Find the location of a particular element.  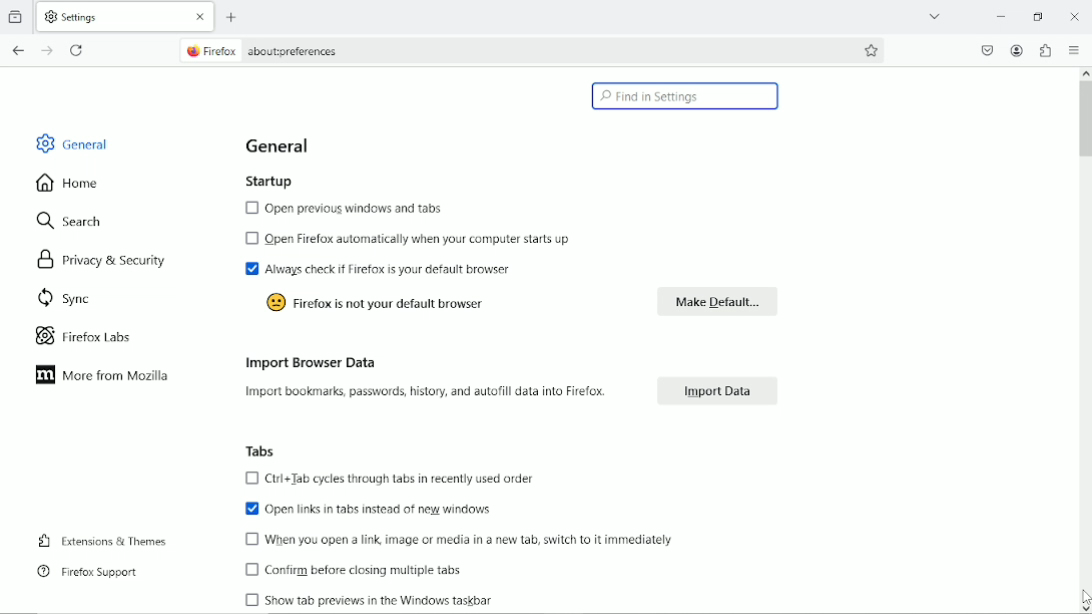

Startup is located at coordinates (268, 182).